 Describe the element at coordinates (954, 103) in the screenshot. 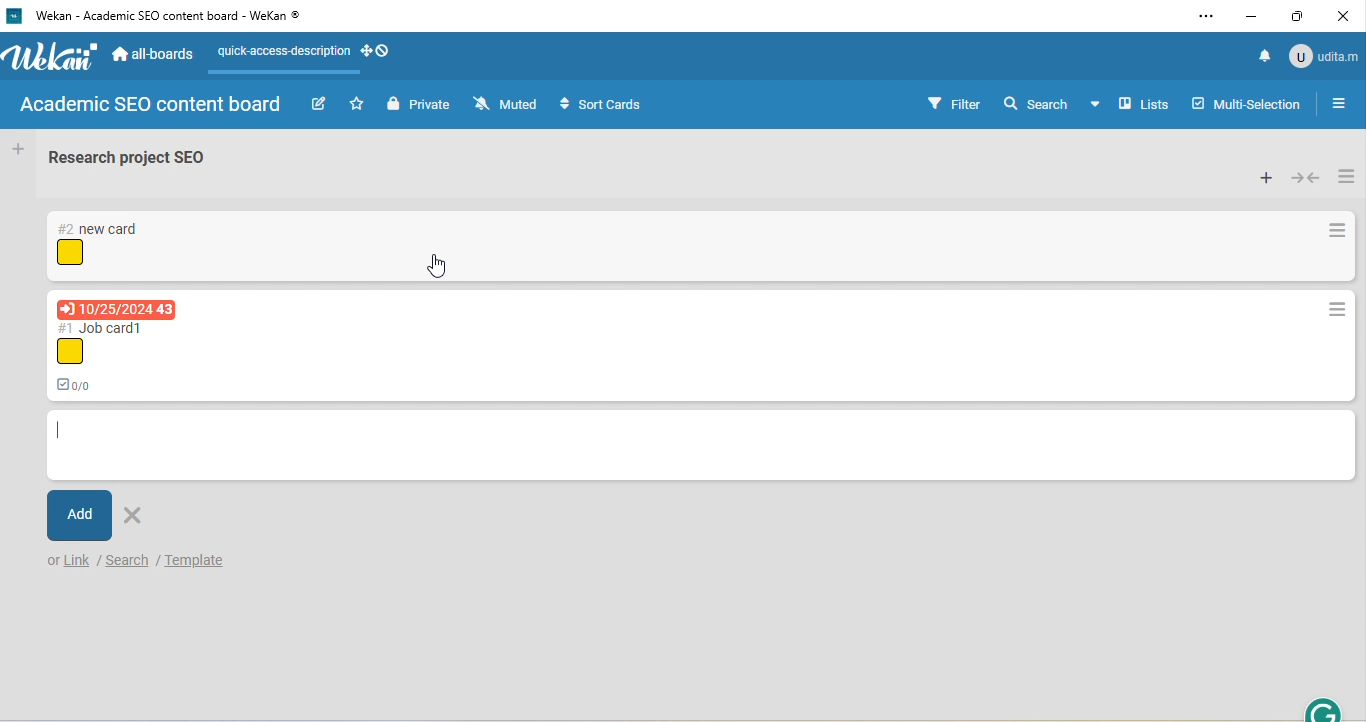

I see `filter` at that location.